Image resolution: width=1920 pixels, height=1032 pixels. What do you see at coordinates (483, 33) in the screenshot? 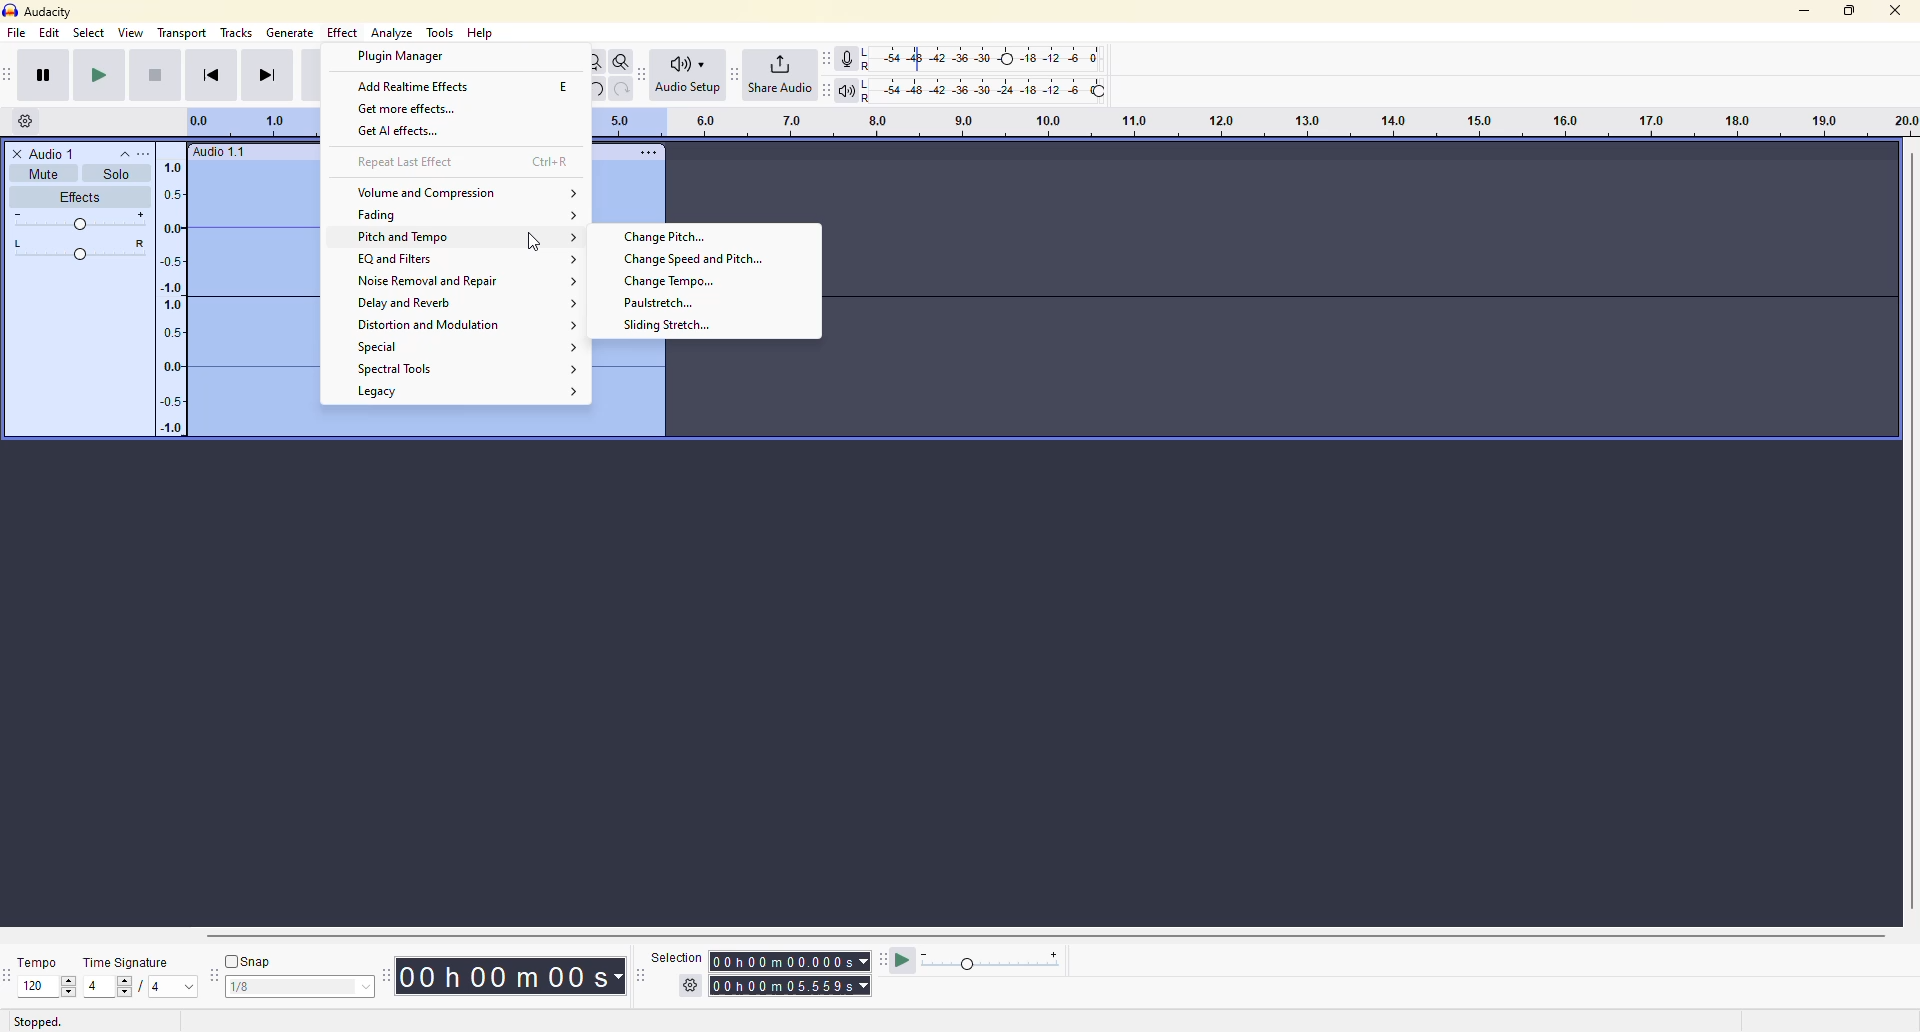
I see `help` at bounding box center [483, 33].